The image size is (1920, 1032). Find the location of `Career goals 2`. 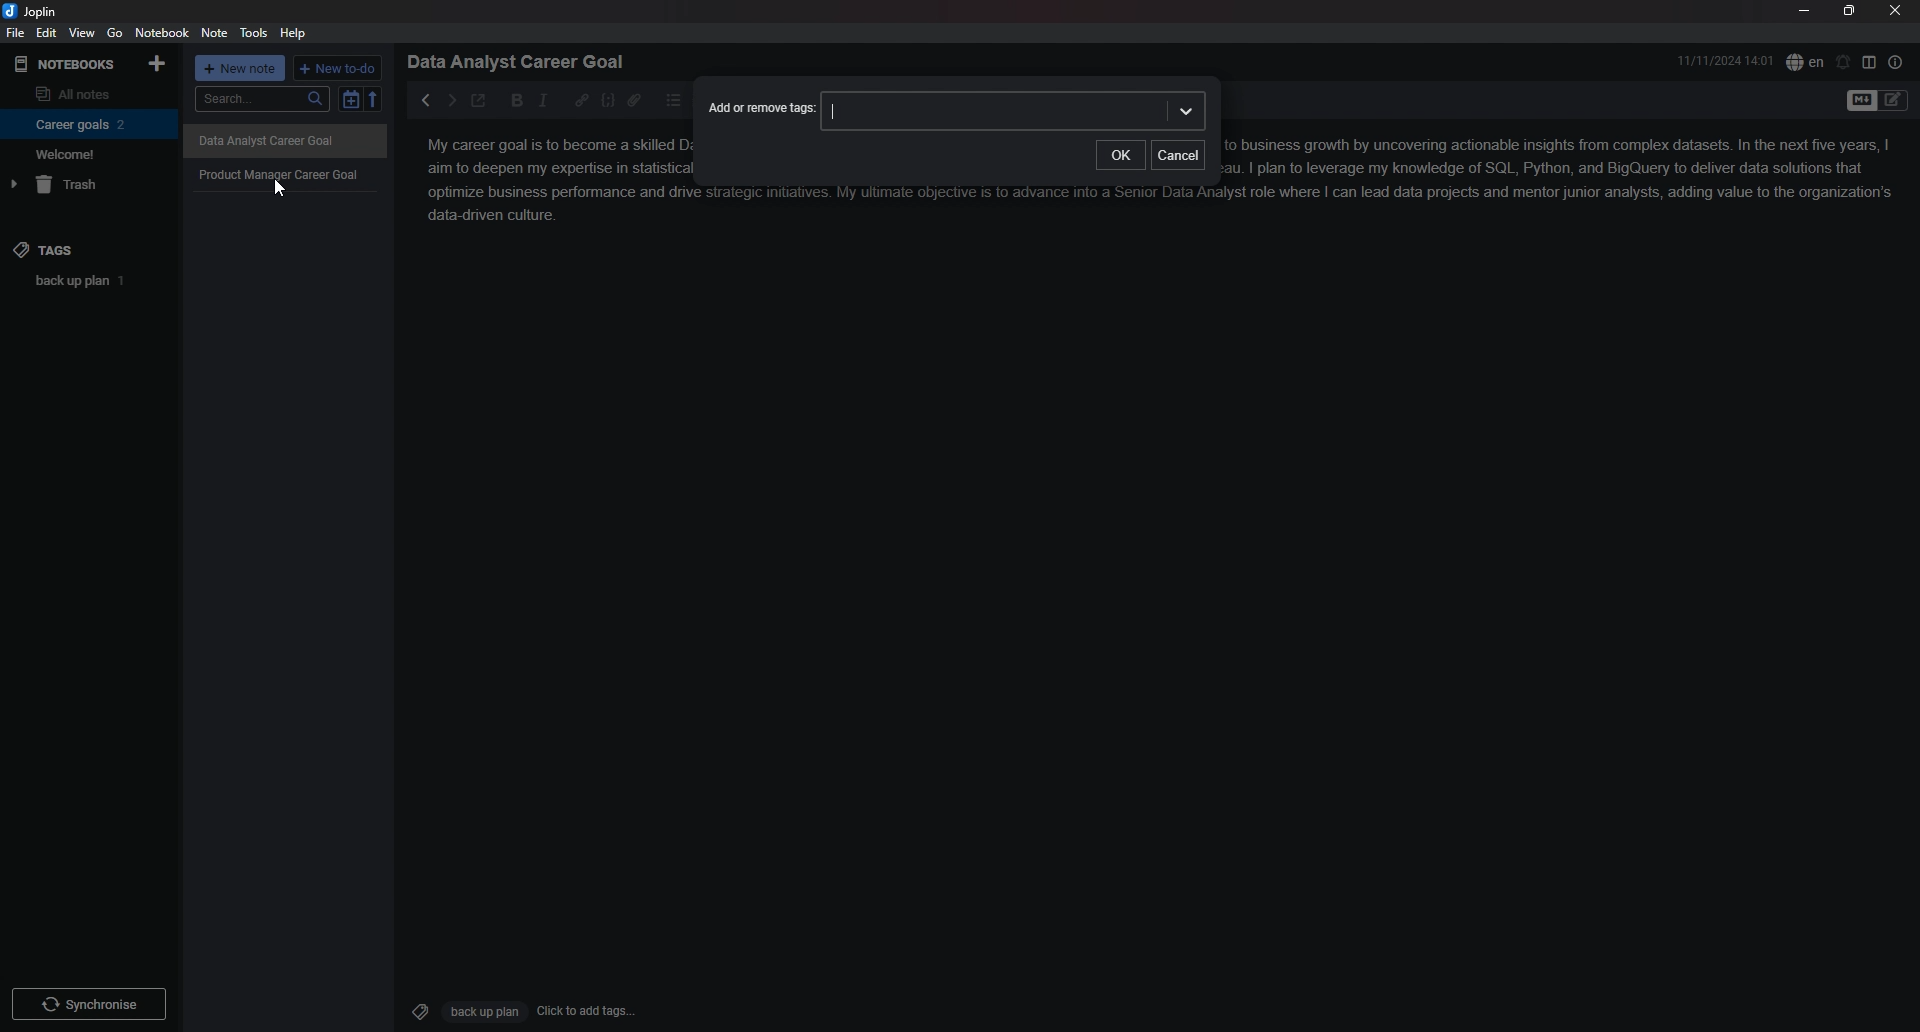

Career goals 2 is located at coordinates (85, 124).